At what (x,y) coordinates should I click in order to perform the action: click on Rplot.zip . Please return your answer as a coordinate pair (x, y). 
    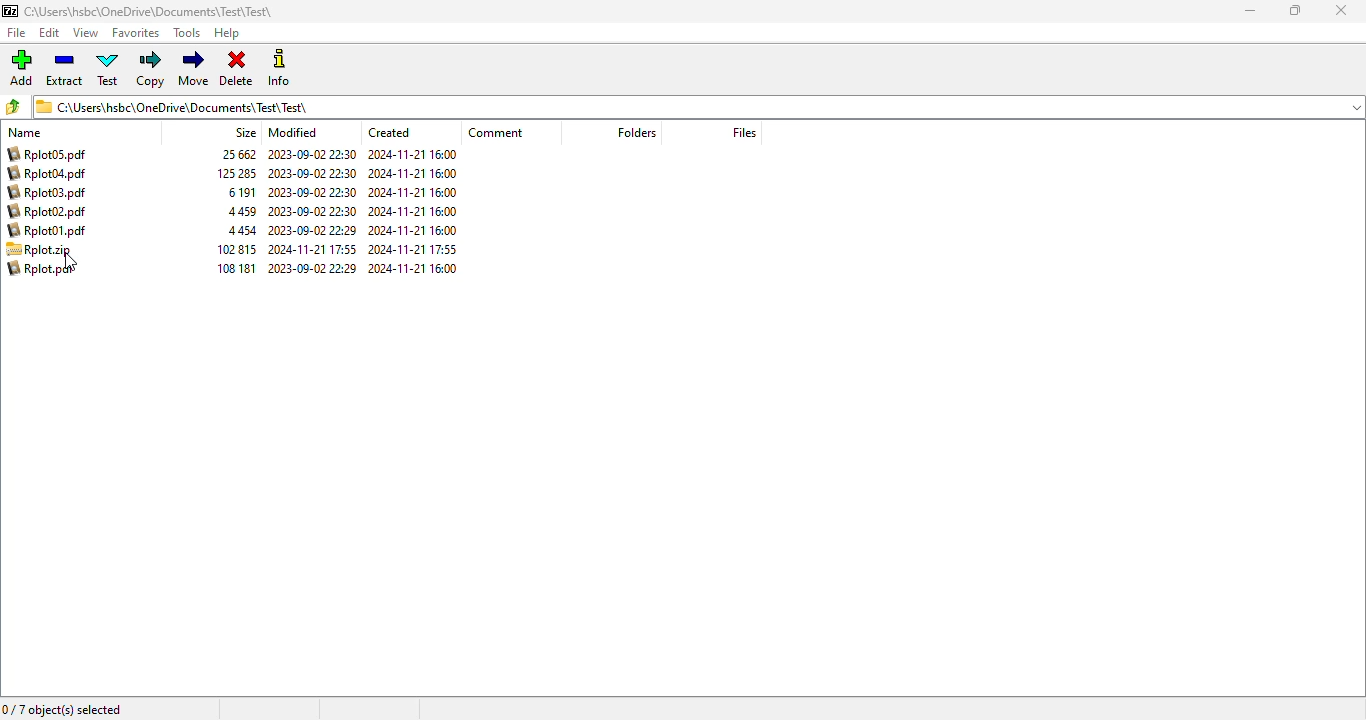
    Looking at the image, I should click on (47, 249).